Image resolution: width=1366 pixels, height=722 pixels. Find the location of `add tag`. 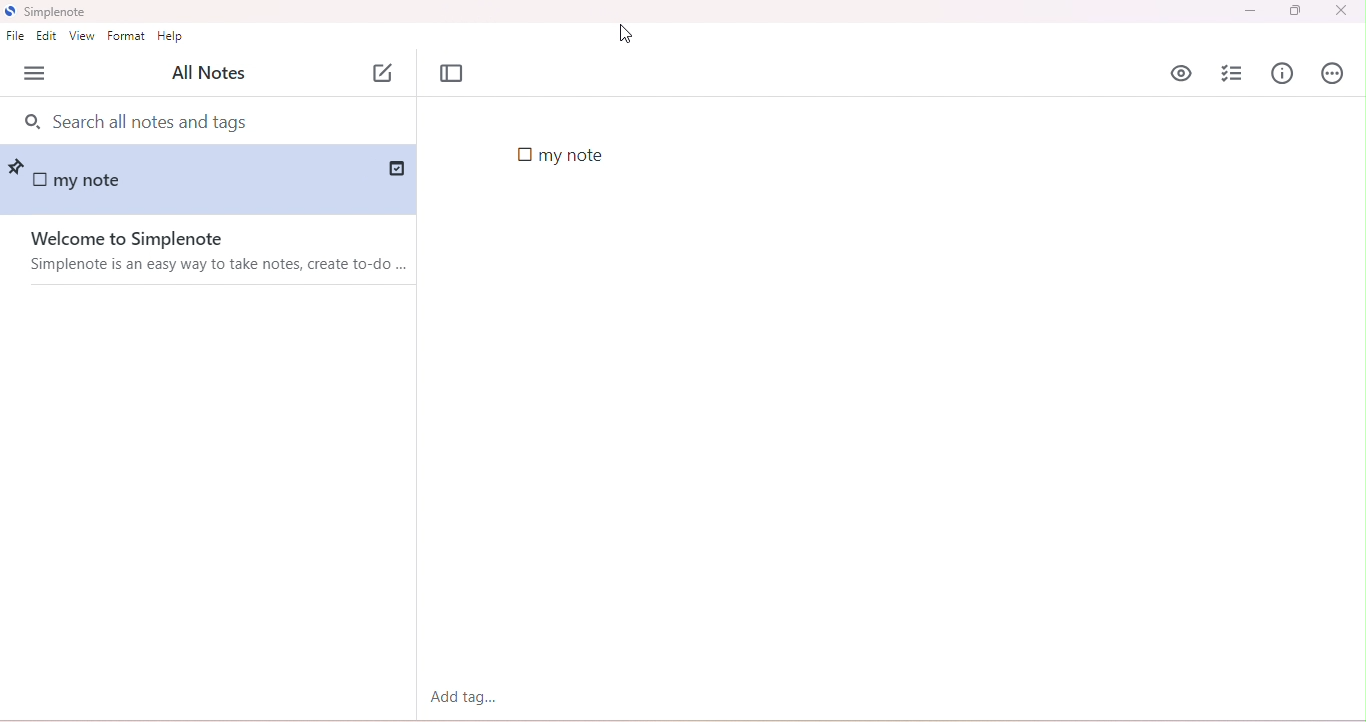

add tag is located at coordinates (463, 697).